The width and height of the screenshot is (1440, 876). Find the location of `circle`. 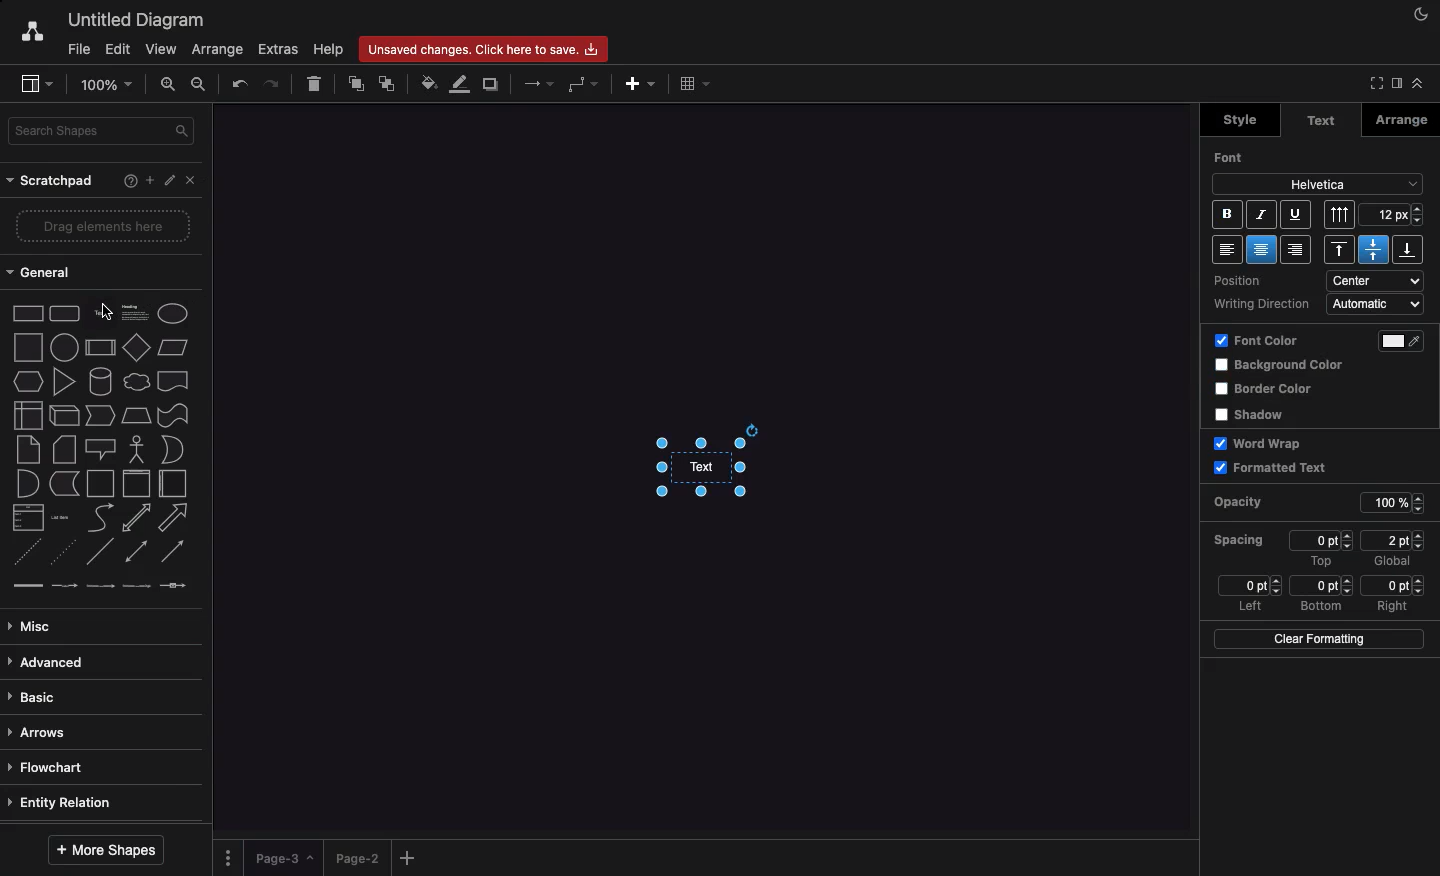

circle is located at coordinates (64, 347).